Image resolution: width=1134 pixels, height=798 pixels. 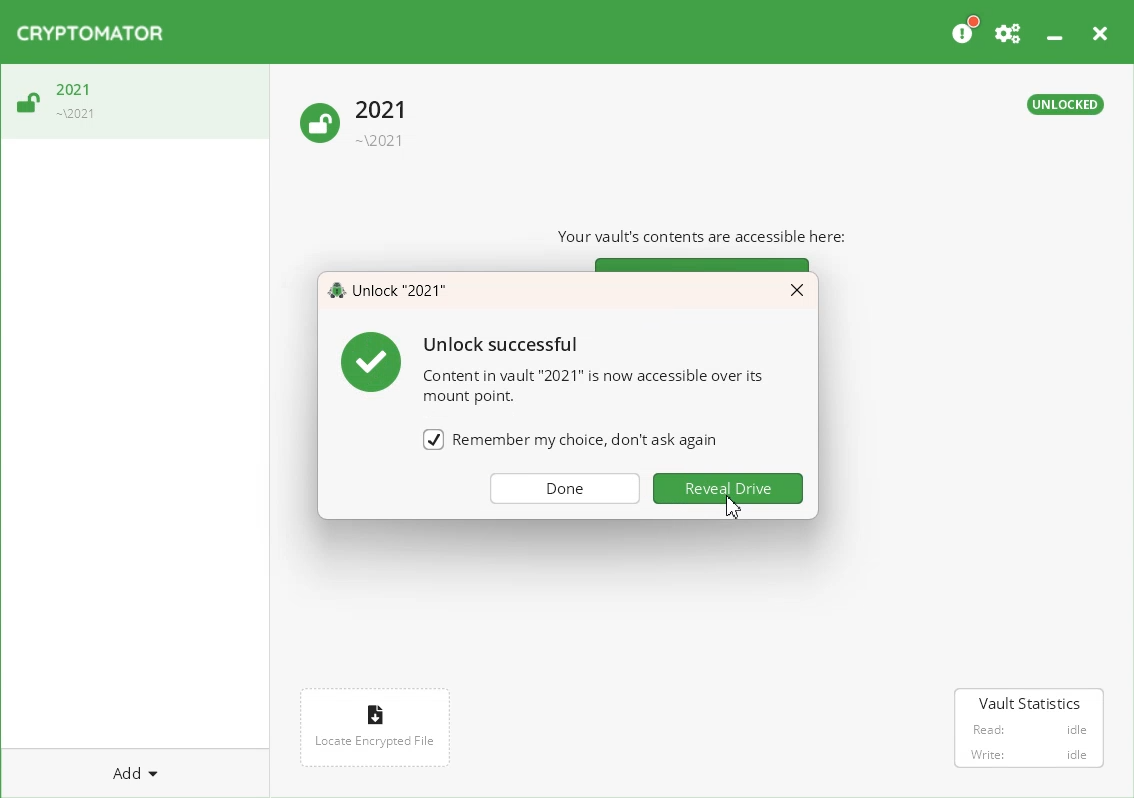 I want to click on Preferences, so click(x=1009, y=30).